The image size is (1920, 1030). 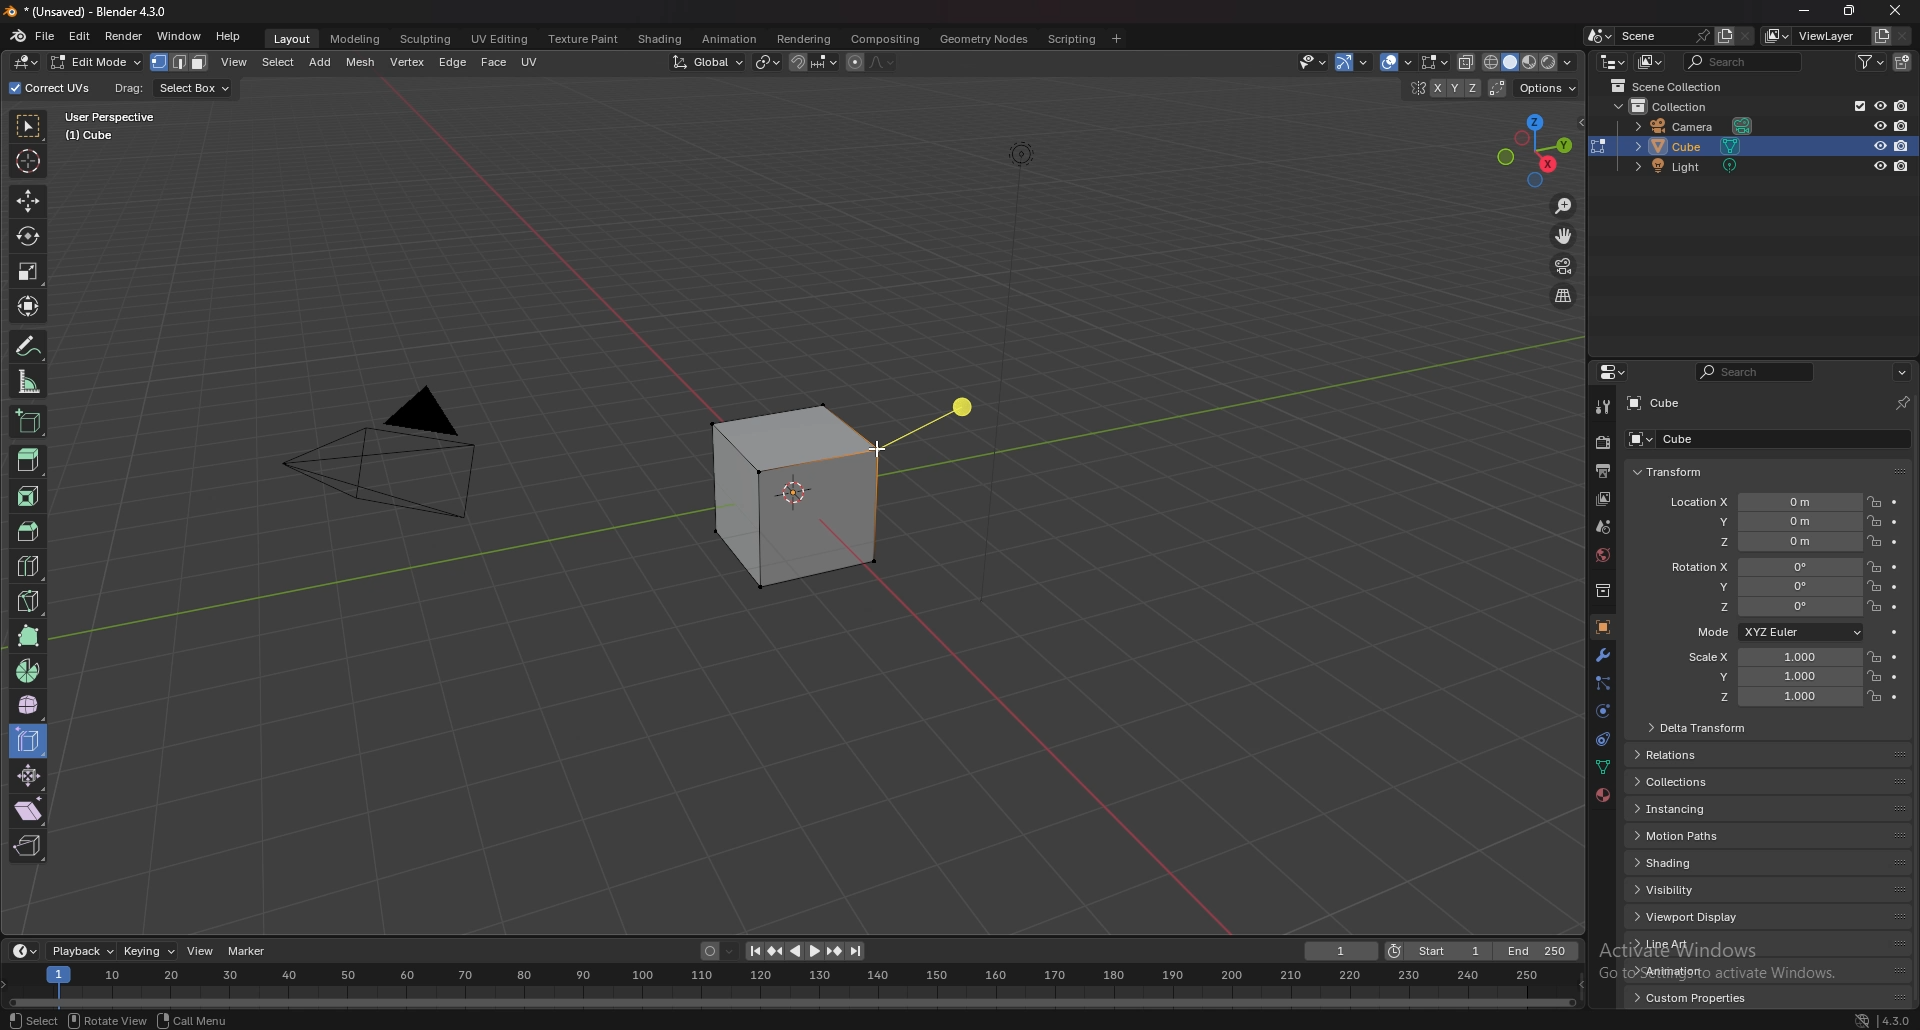 I want to click on annotate, so click(x=28, y=346).